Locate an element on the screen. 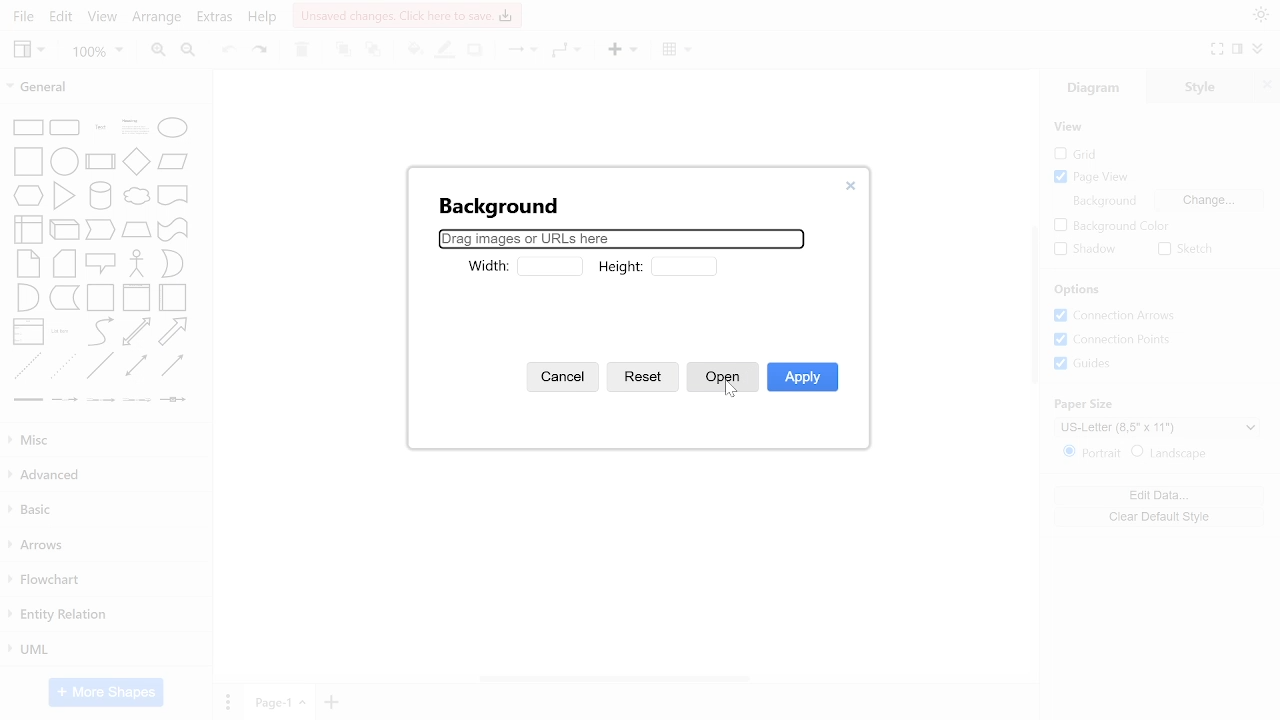 The image size is (1280, 720). zoom in is located at coordinates (157, 51).